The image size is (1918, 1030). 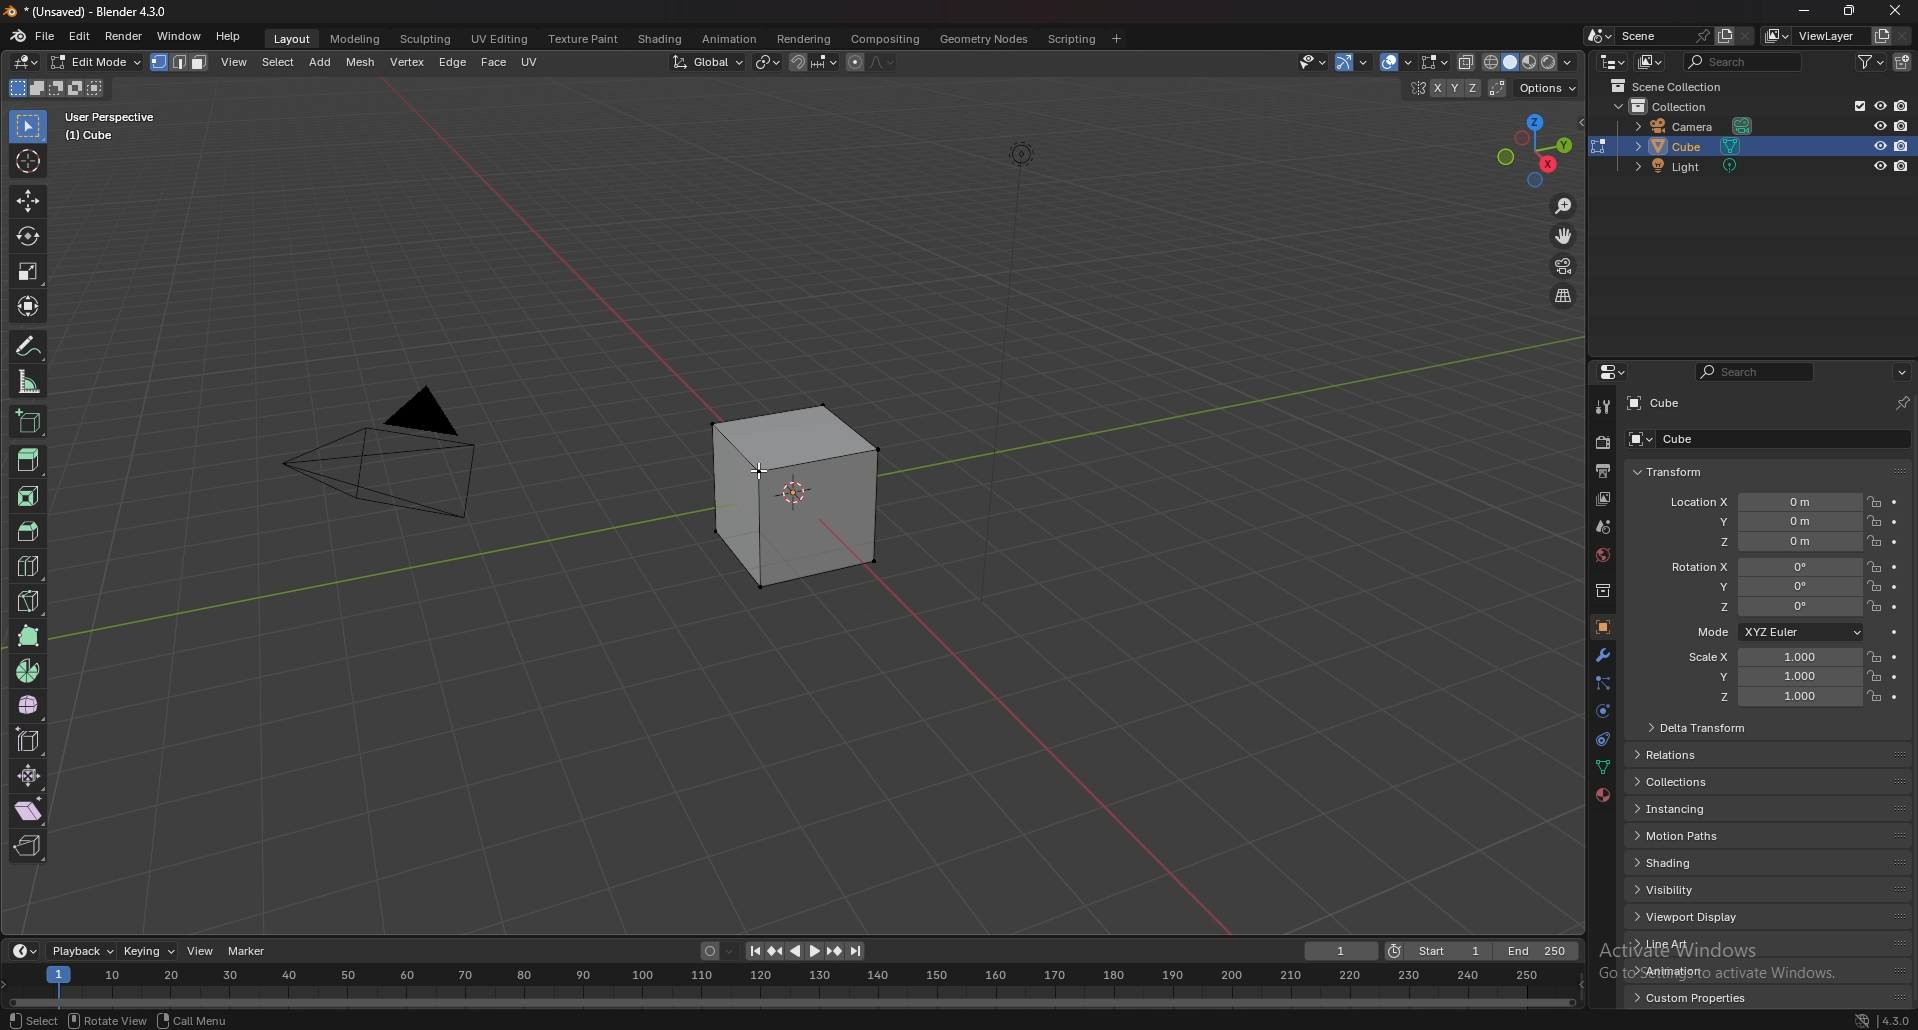 I want to click on animate property, so click(x=1895, y=632).